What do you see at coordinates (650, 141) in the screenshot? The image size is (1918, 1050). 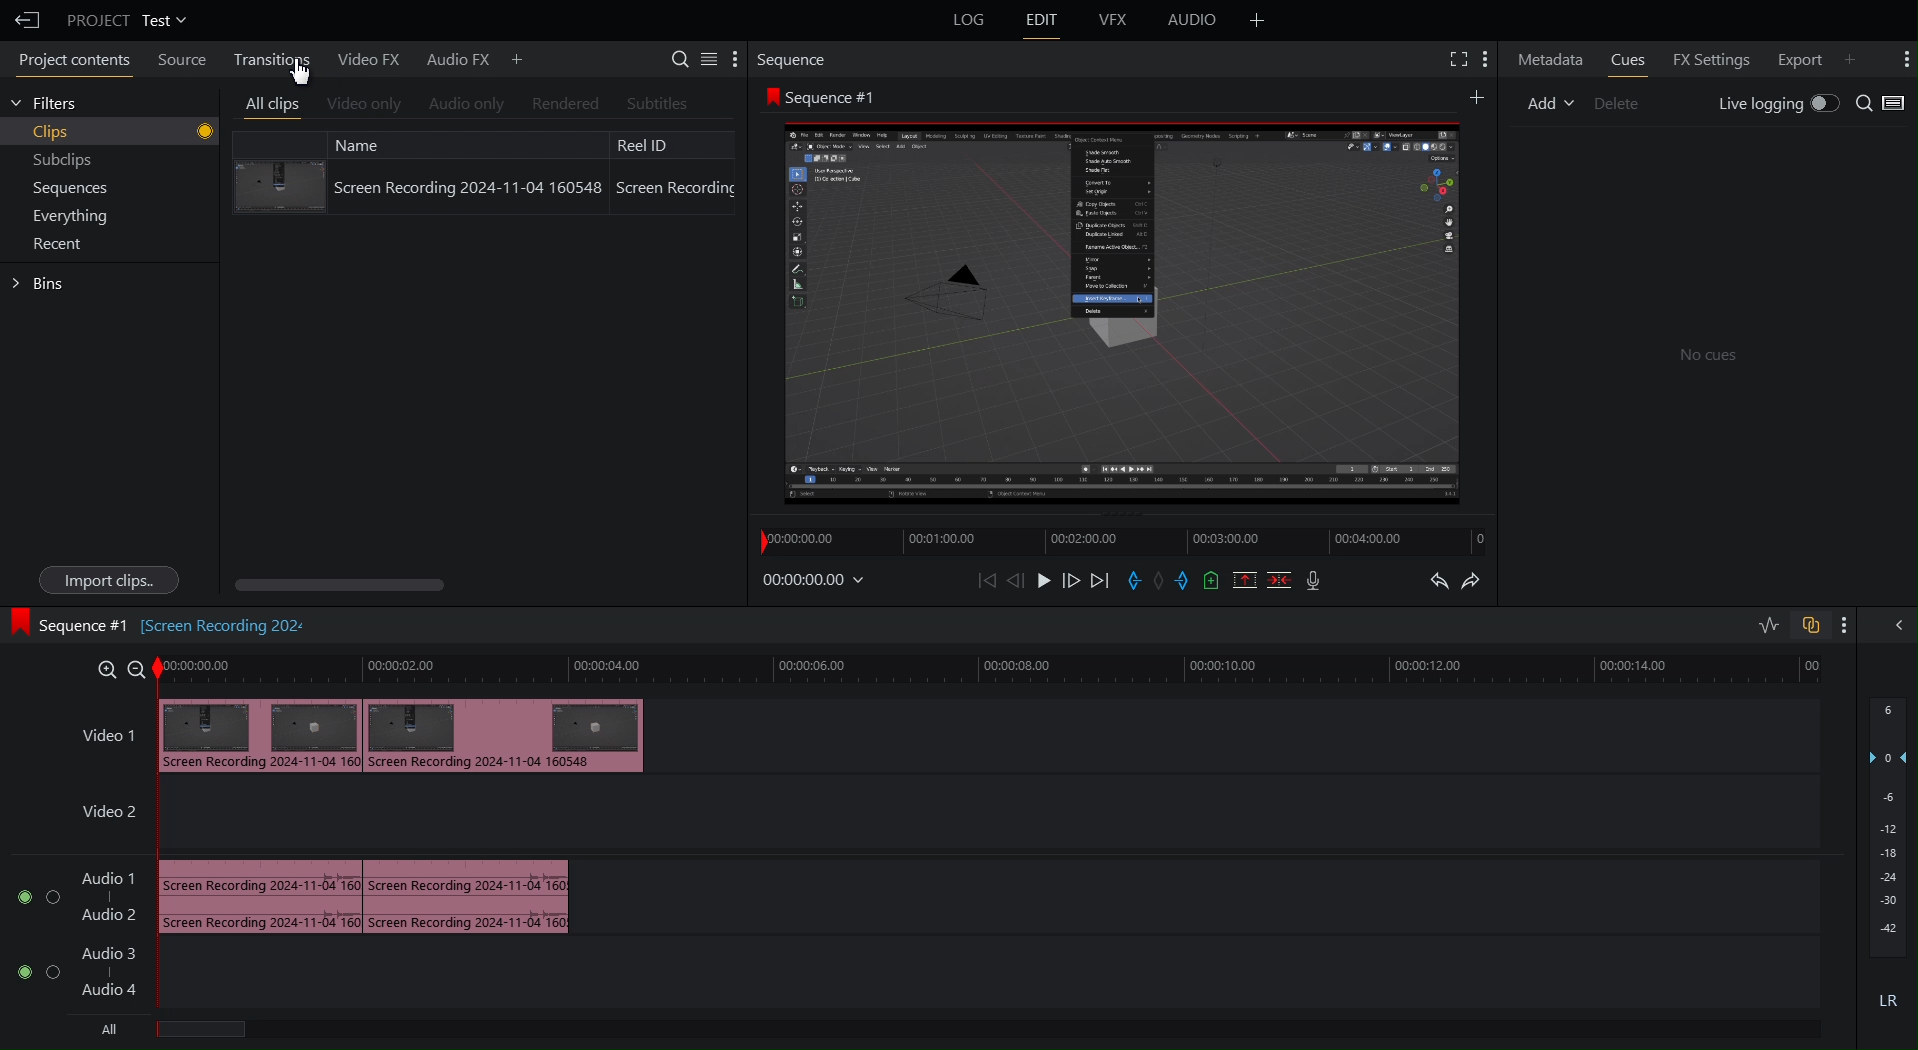 I see `Reel ID` at bounding box center [650, 141].